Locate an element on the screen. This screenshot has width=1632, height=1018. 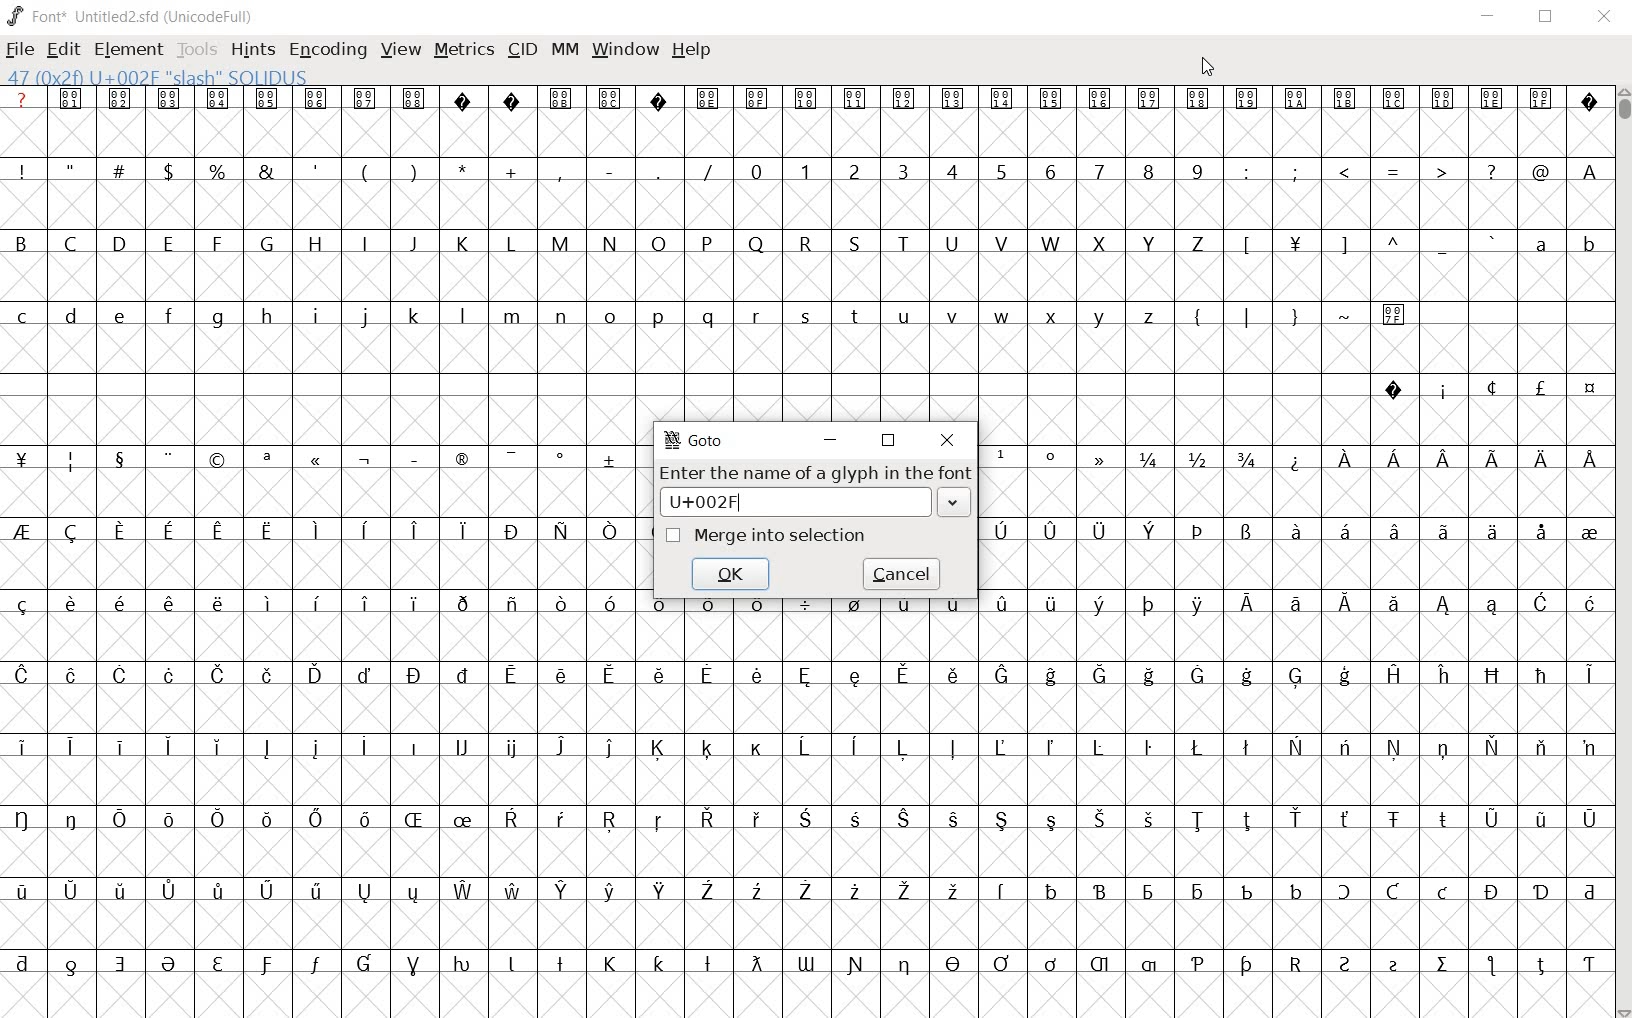
MM is located at coordinates (563, 49).